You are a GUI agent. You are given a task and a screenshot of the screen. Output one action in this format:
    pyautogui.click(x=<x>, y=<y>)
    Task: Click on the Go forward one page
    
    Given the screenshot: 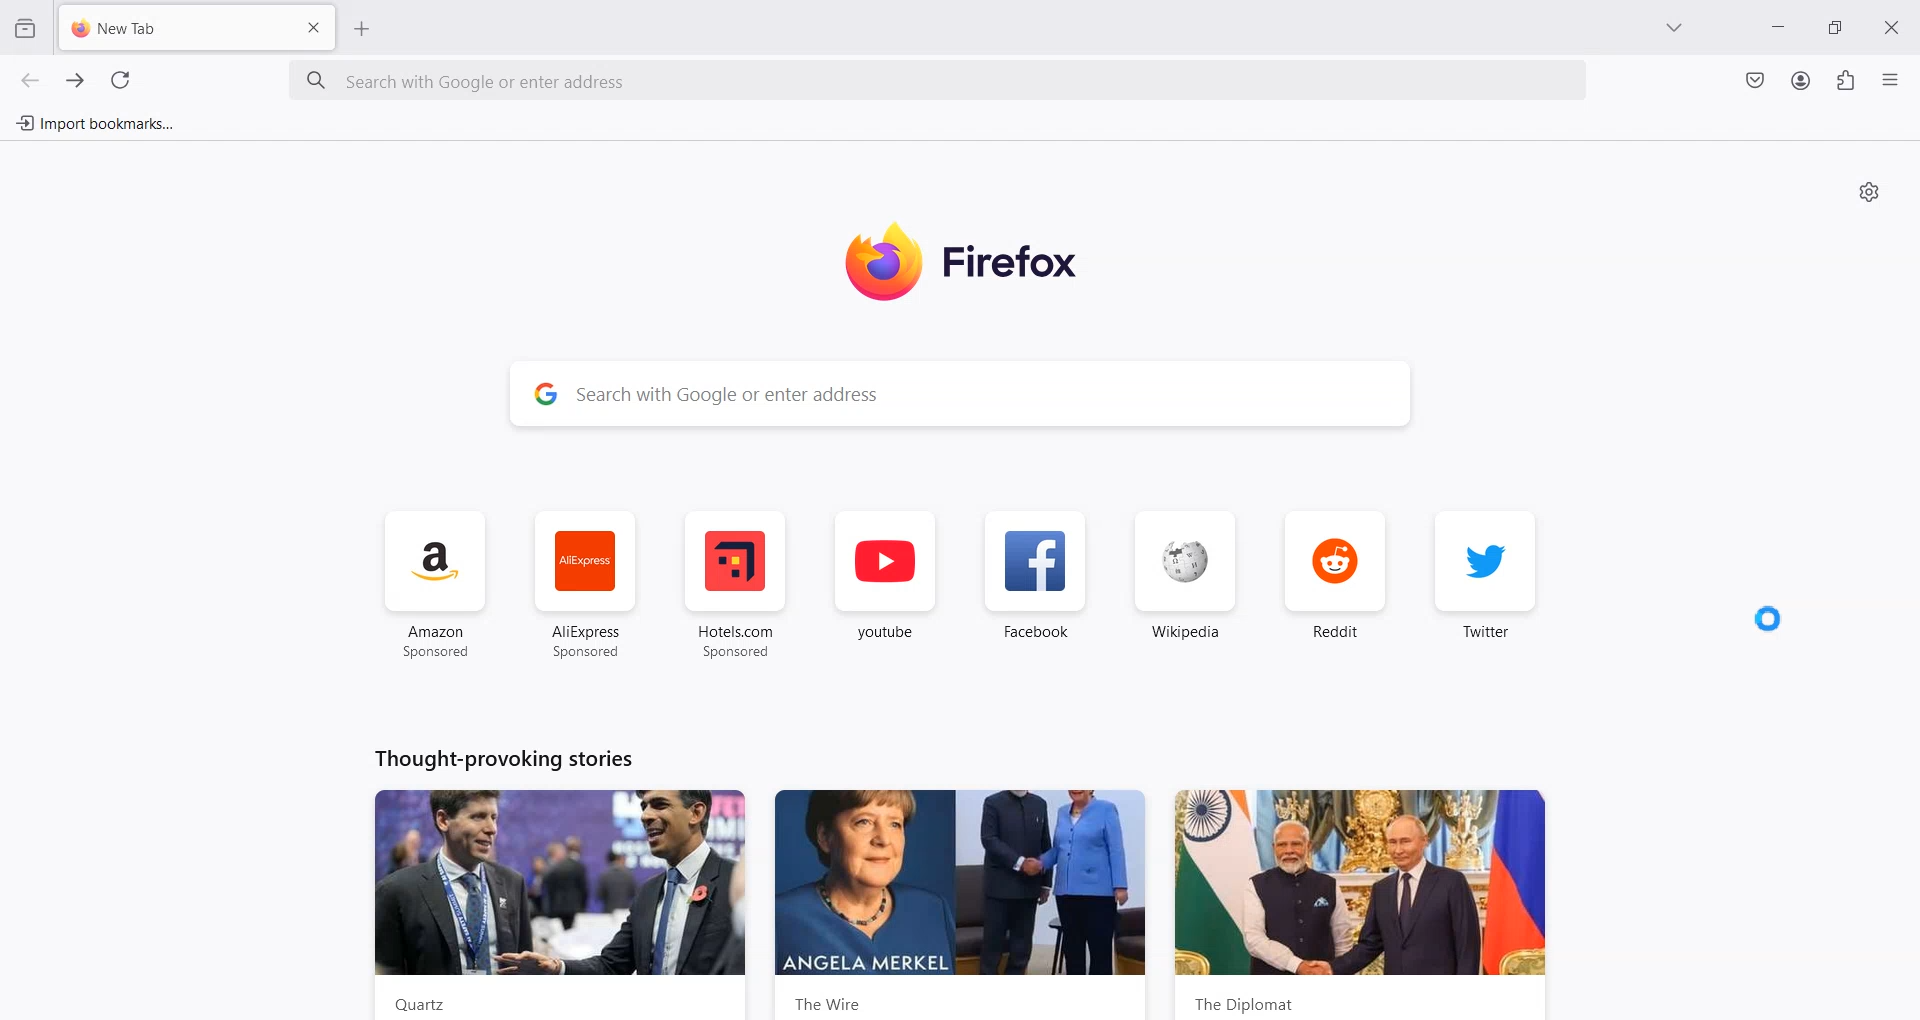 What is the action you would take?
    pyautogui.click(x=73, y=80)
    